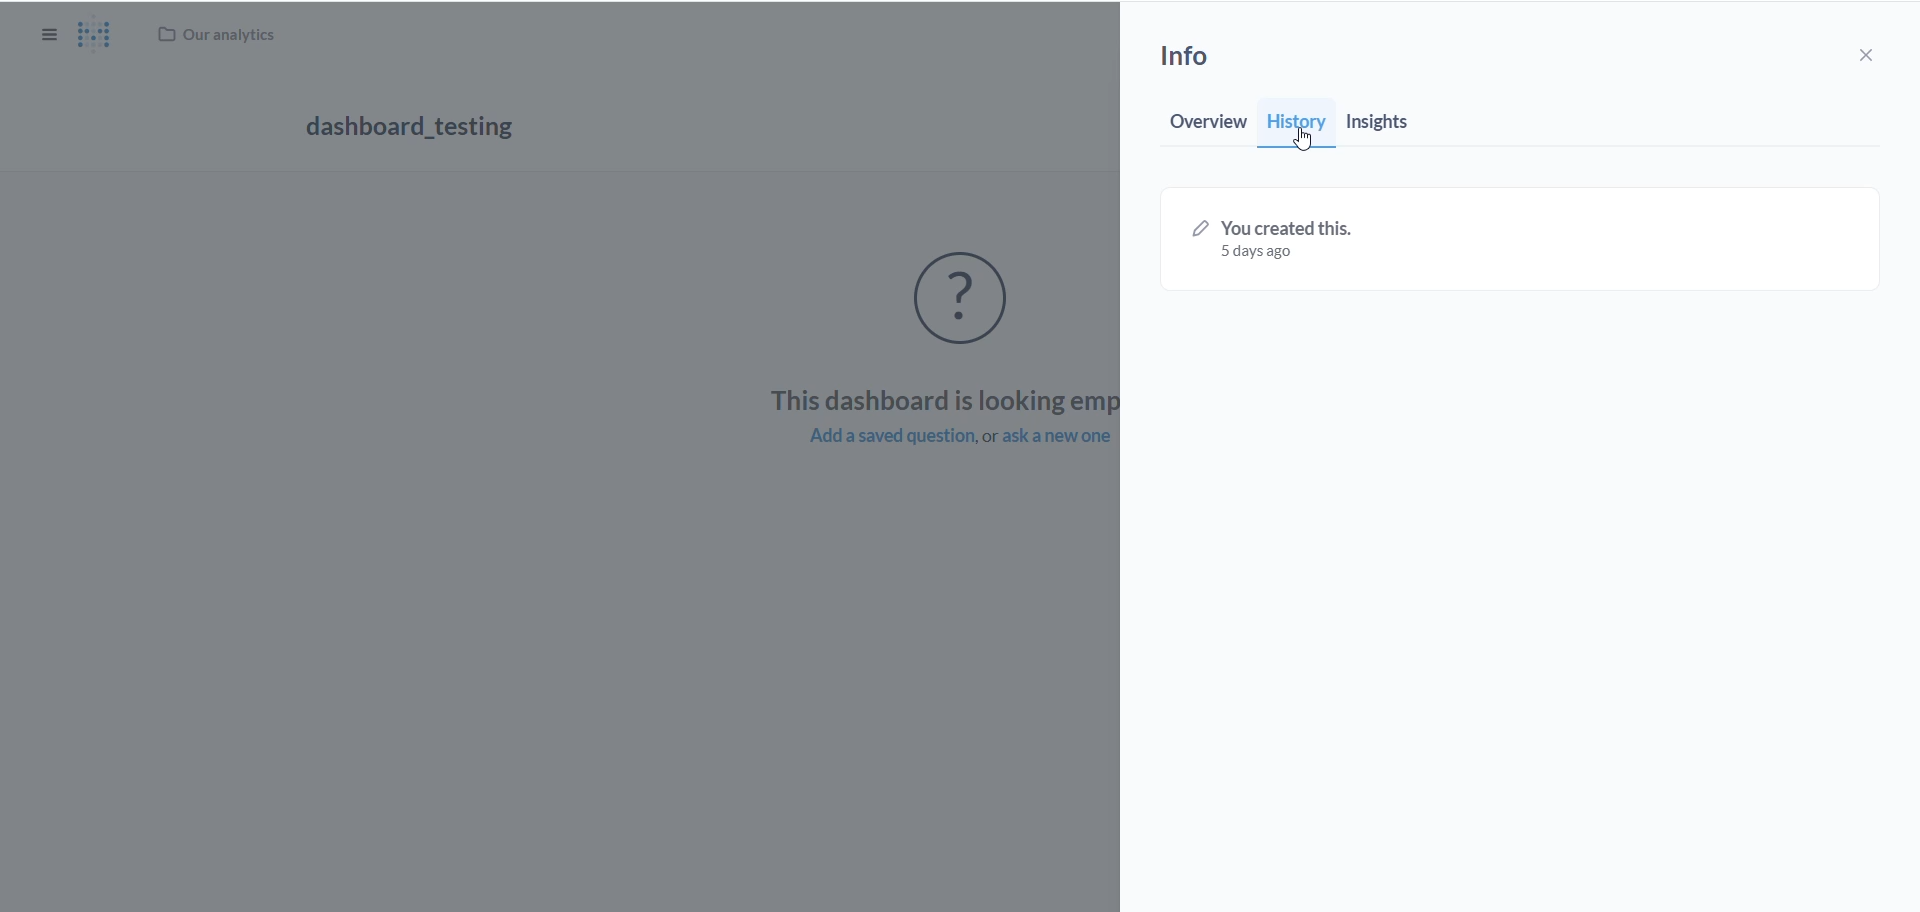  What do you see at coordinates (1301, 137) in the screenshot?
I see `cursor` at bounding box center [1301, 137].